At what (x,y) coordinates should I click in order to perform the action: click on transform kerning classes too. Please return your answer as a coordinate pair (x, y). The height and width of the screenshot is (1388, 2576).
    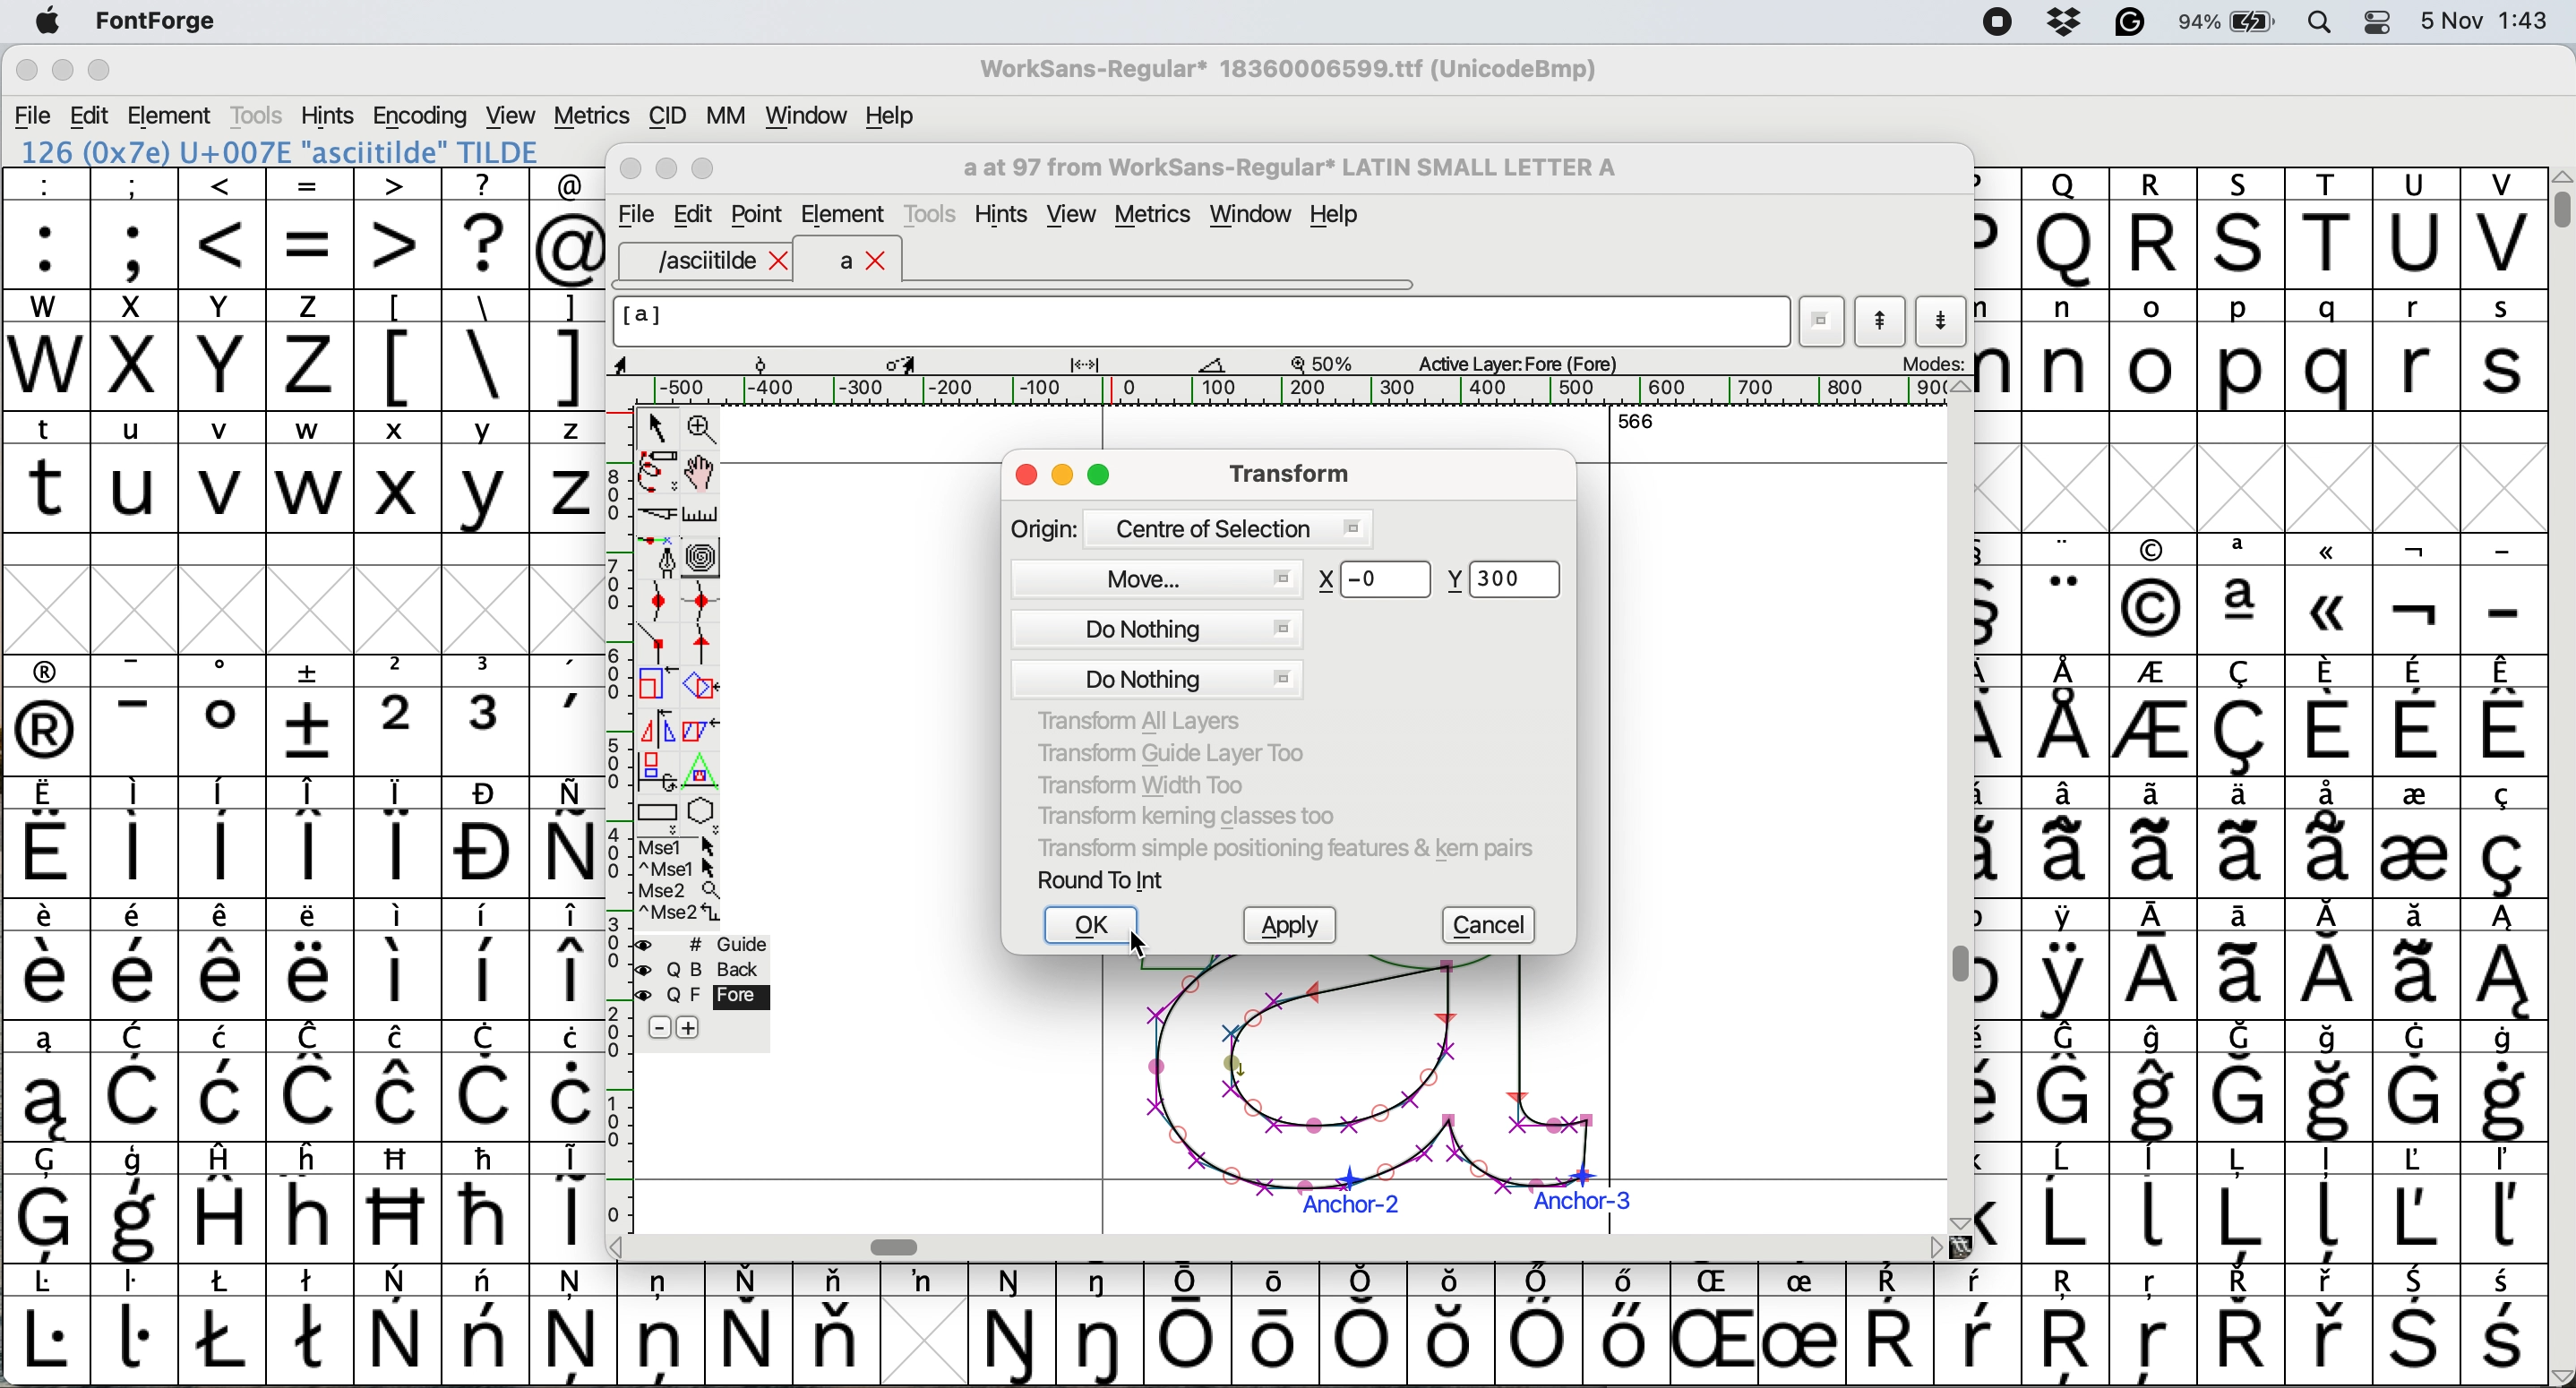
    Looking at the image, I should click on (1187, 816).